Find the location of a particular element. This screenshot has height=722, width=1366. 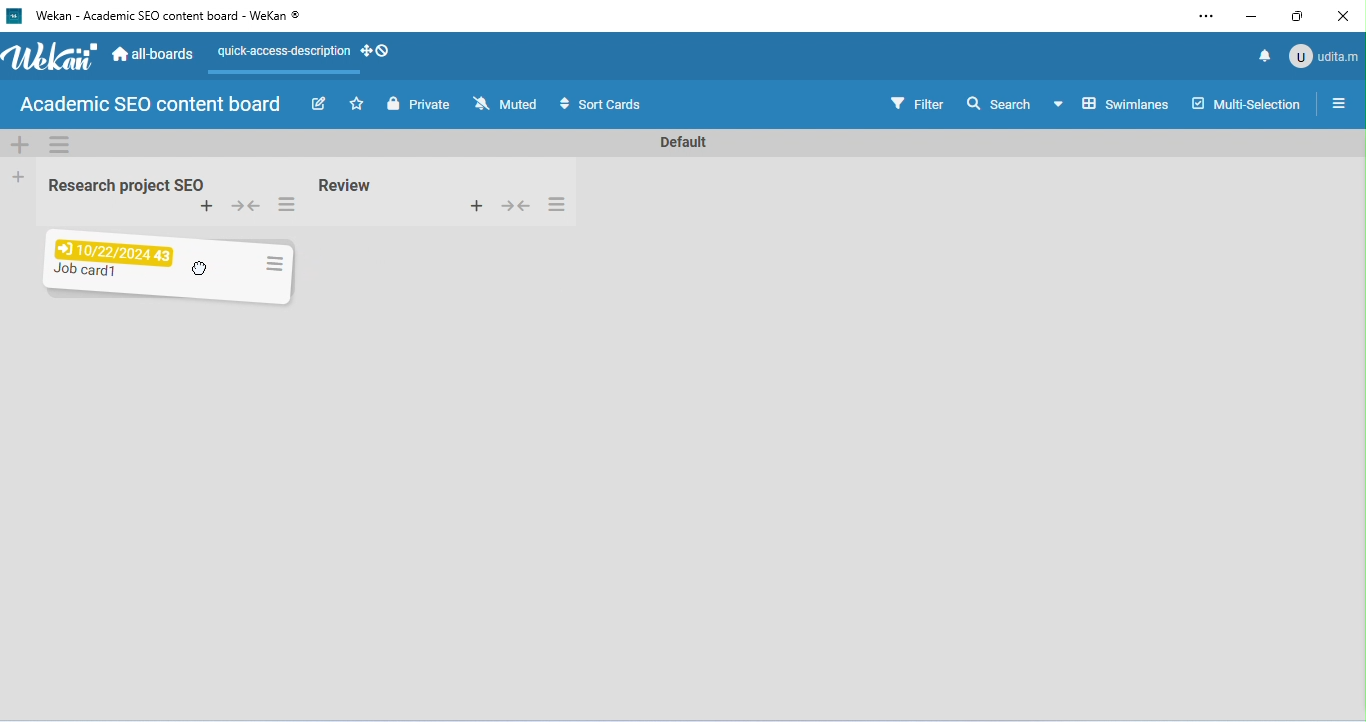

admin is located at coordinates (1322, 55).